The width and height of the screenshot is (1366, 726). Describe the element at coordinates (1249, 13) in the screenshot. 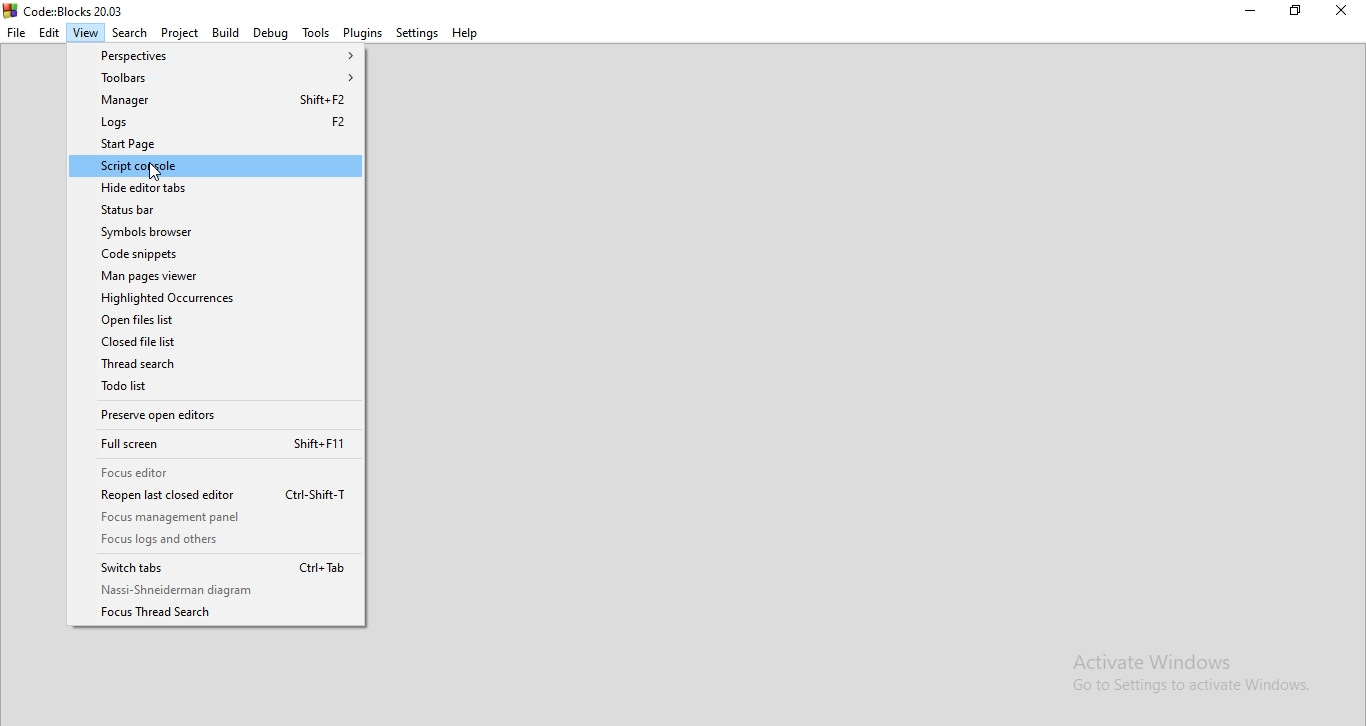

I see `minimize` at that location.